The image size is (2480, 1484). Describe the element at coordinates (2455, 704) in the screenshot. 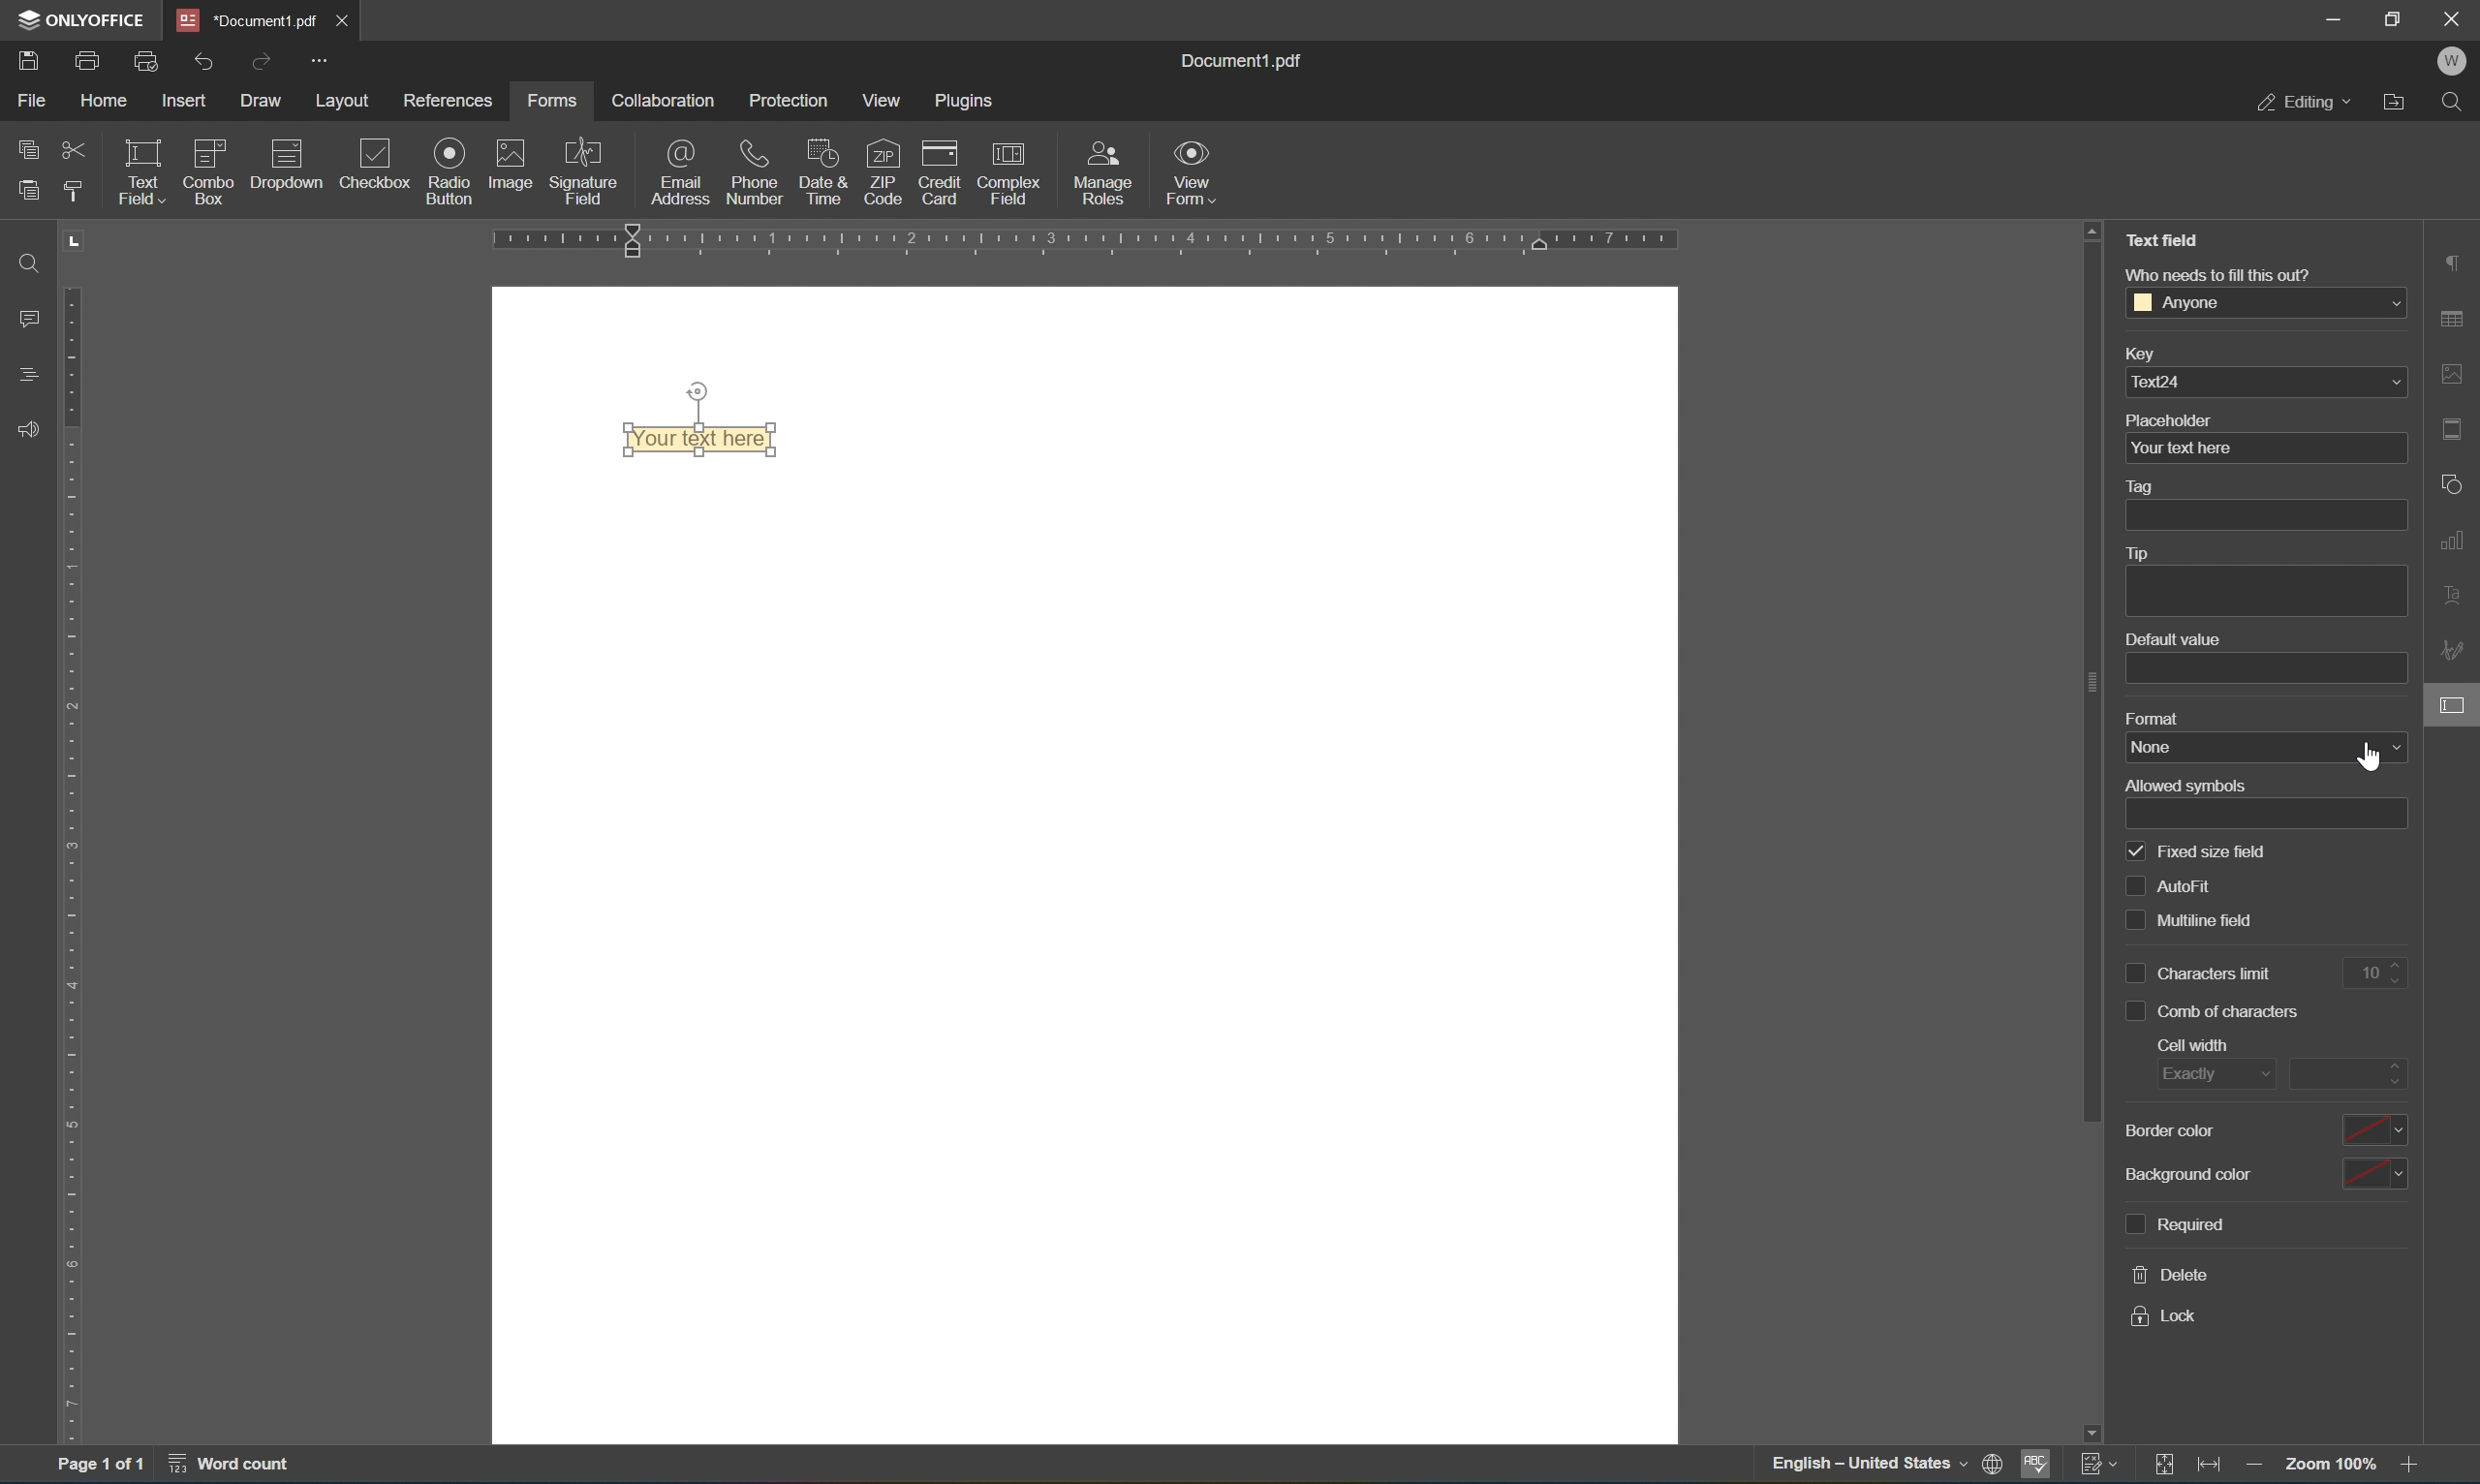

I see `form settings` at that location.